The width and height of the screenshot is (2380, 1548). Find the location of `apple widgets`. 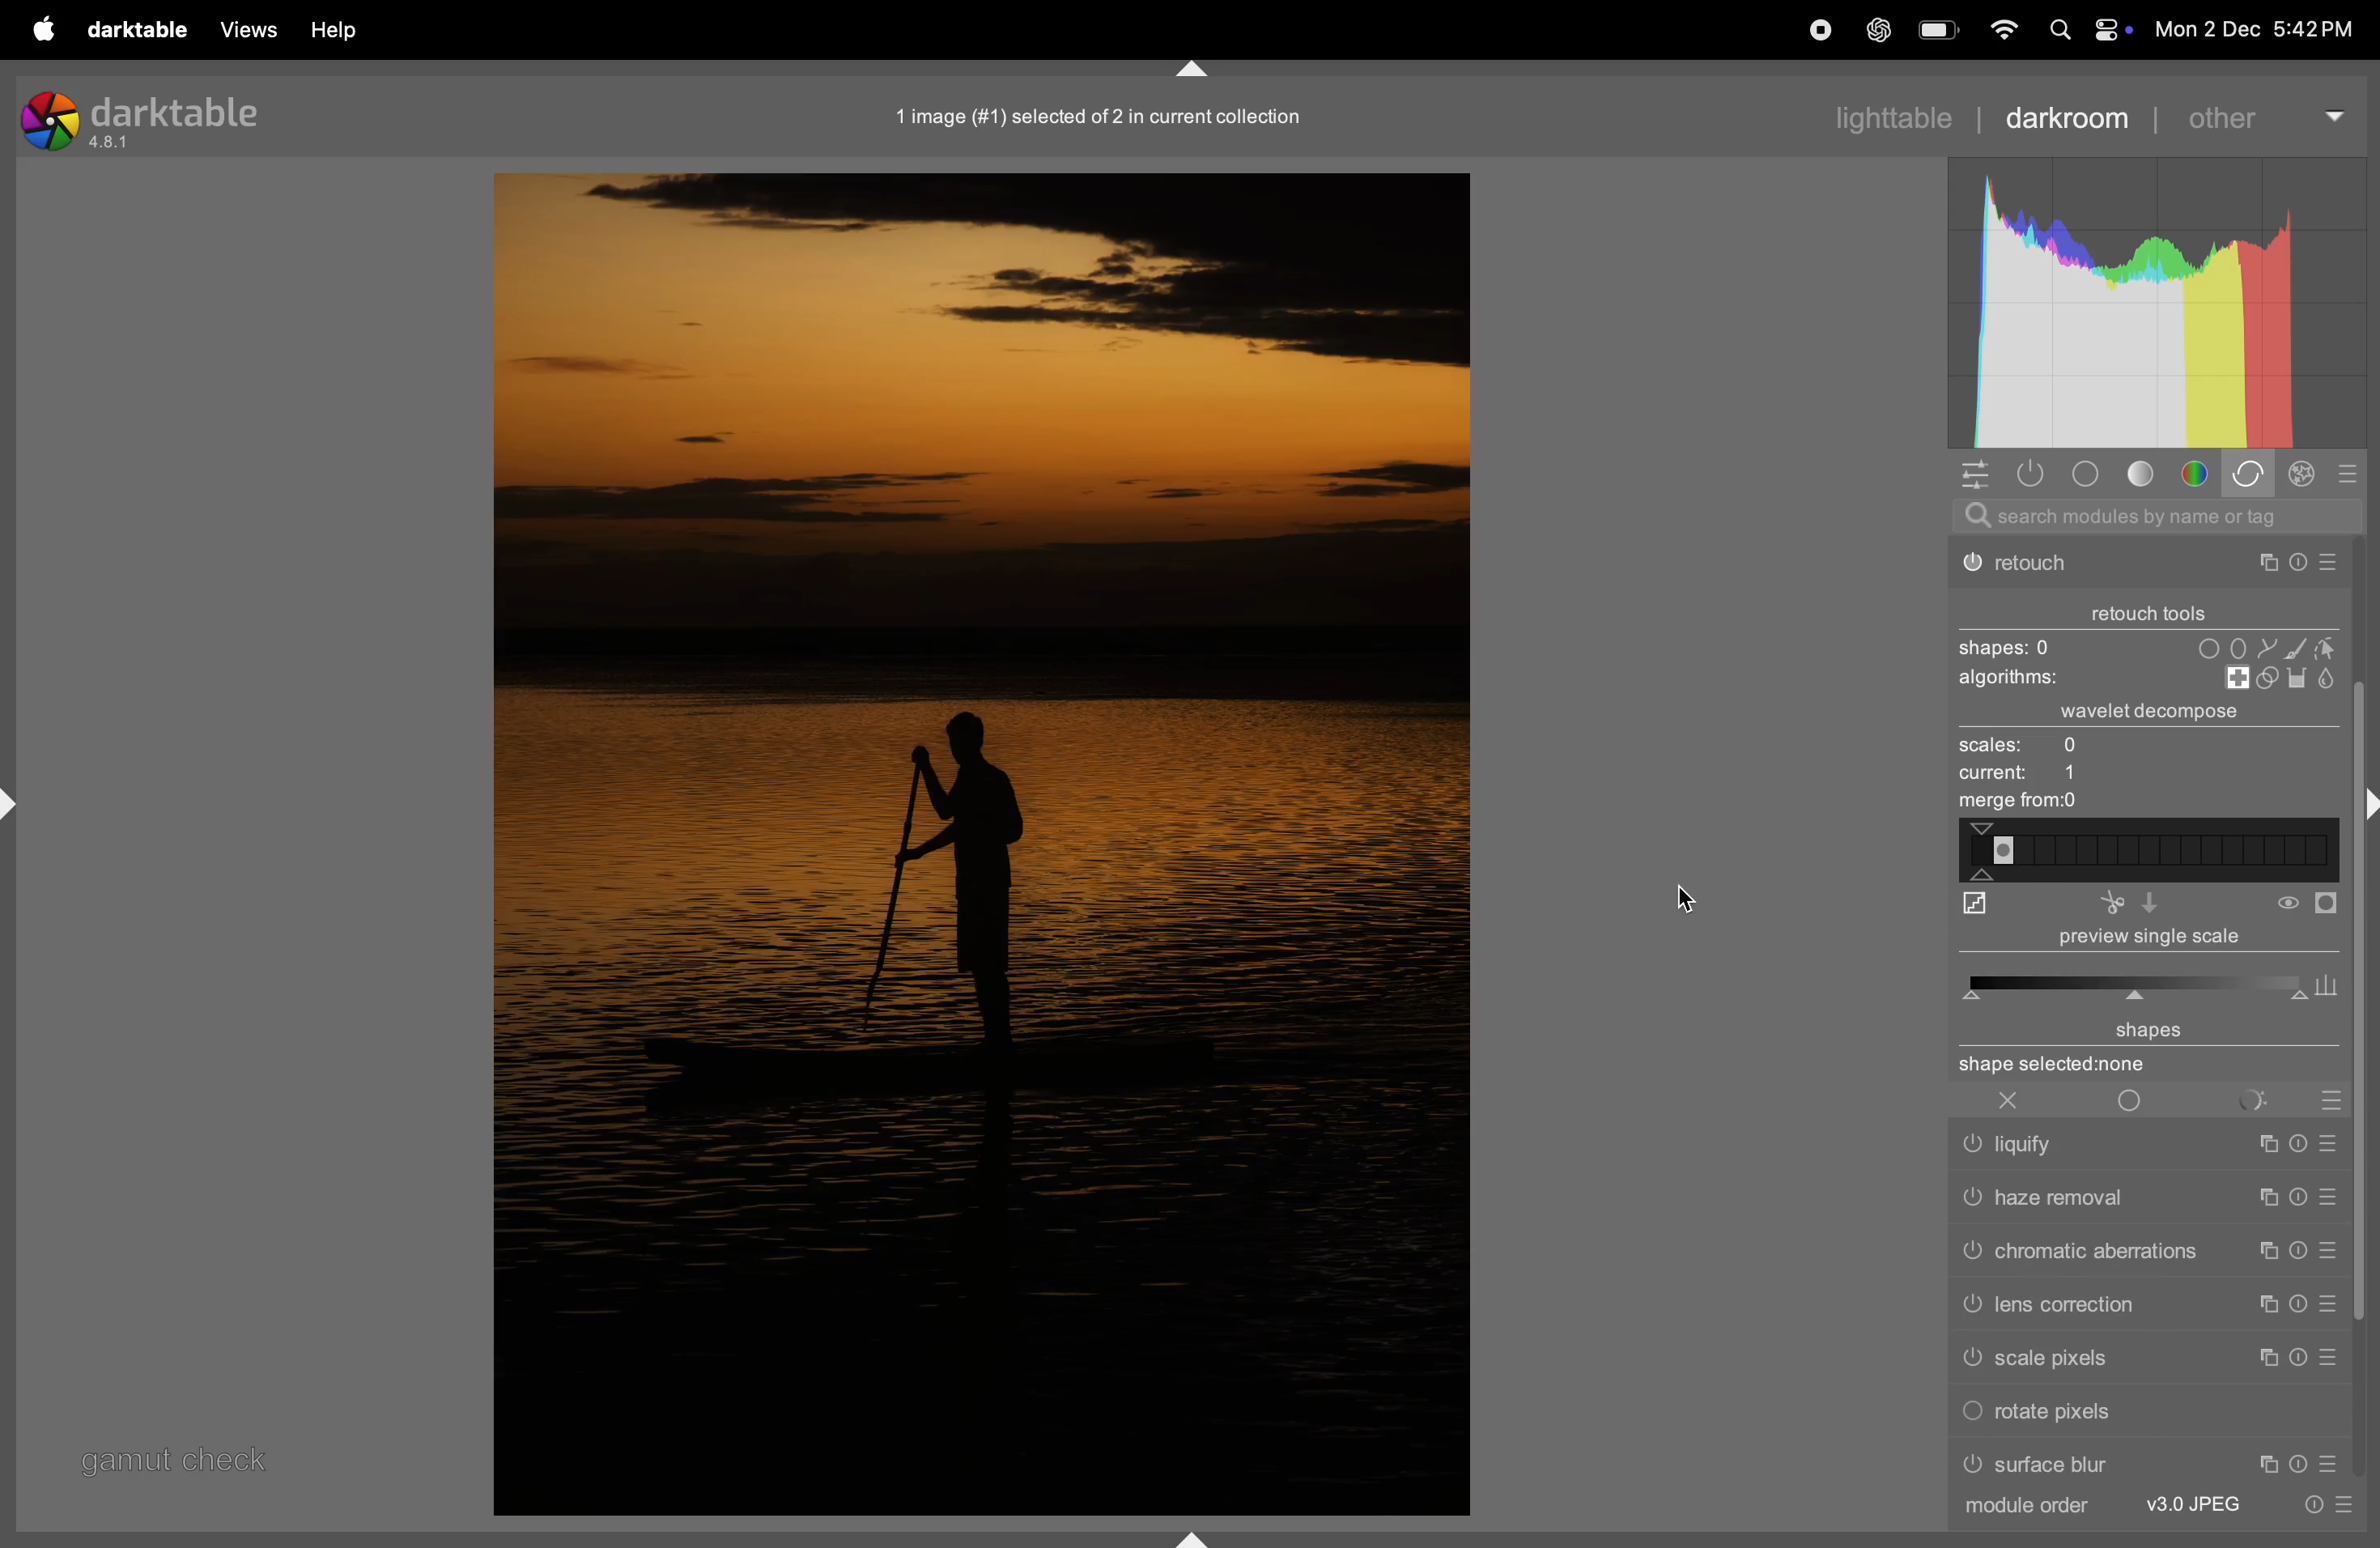

apple widgets is located at coordinates (2084, 30).